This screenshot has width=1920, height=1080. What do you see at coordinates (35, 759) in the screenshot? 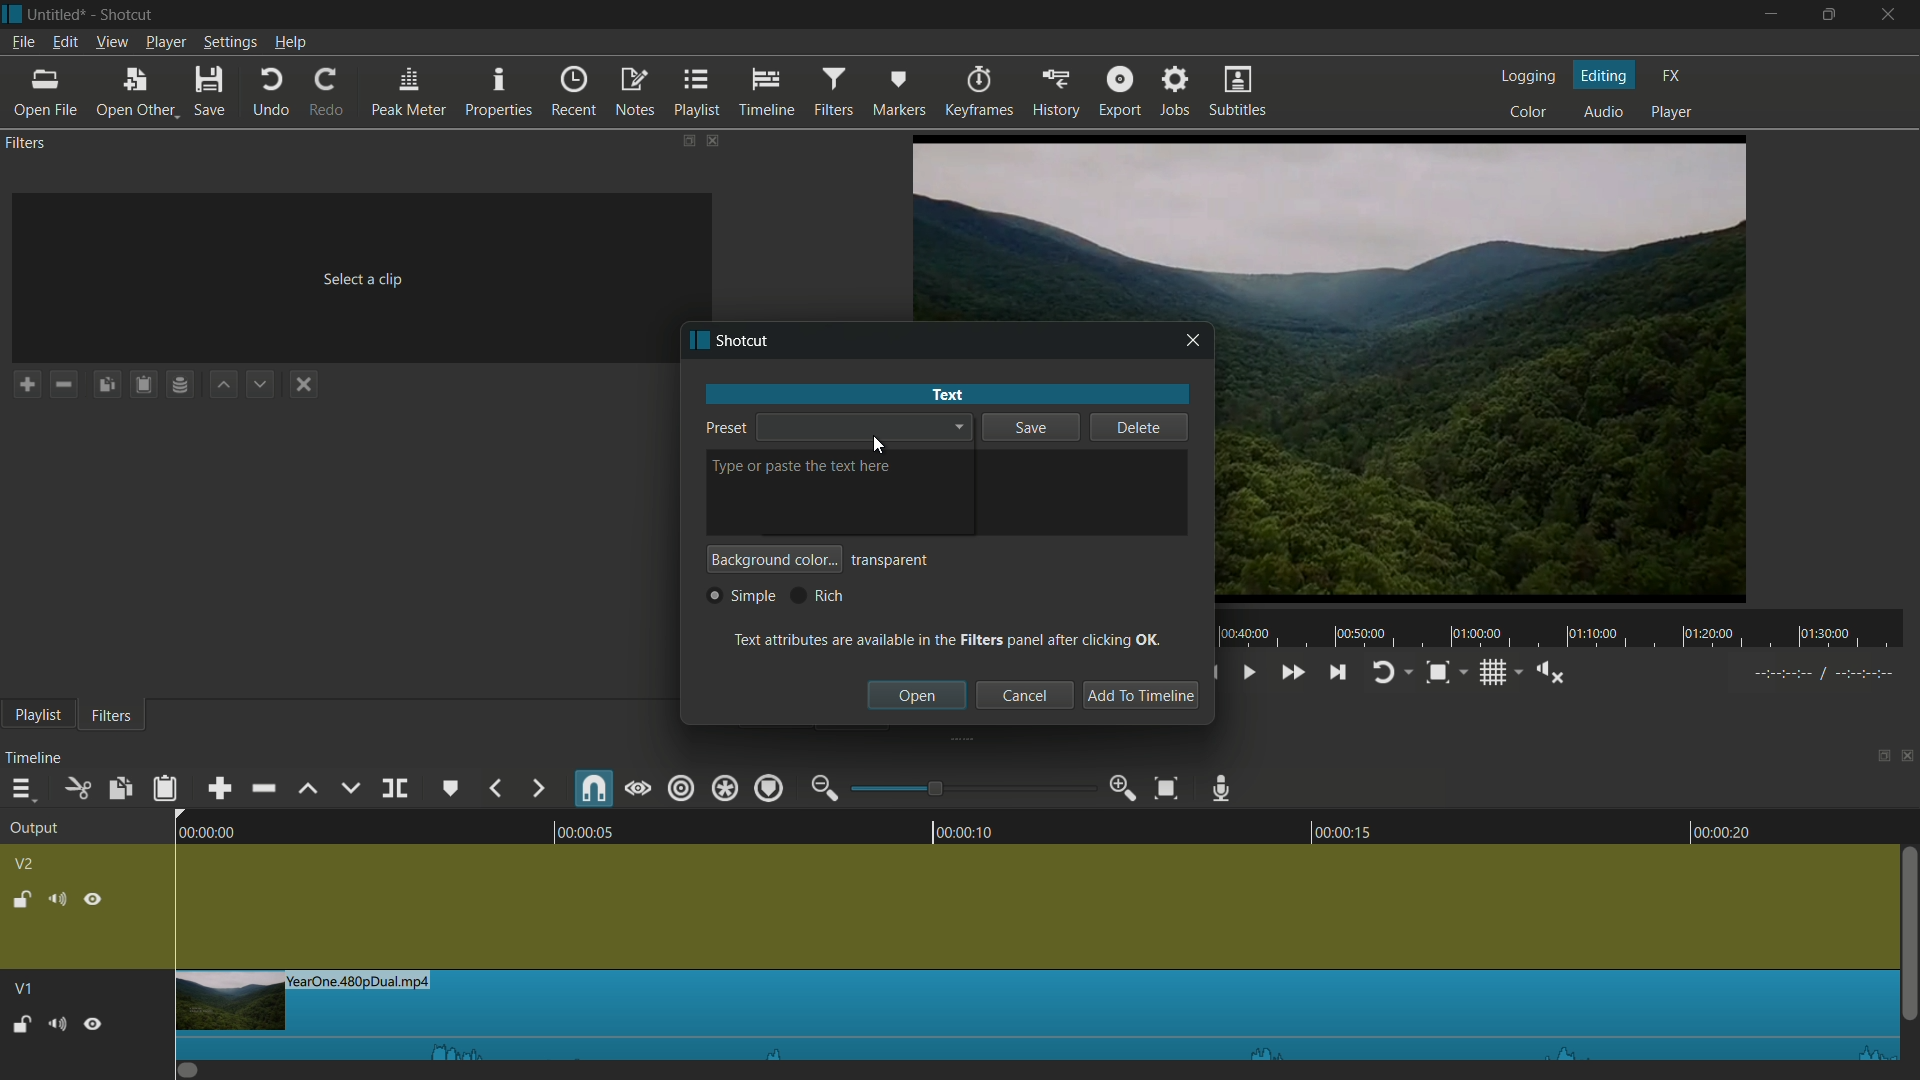
I see `timeline` at bounding box center [35, 759].